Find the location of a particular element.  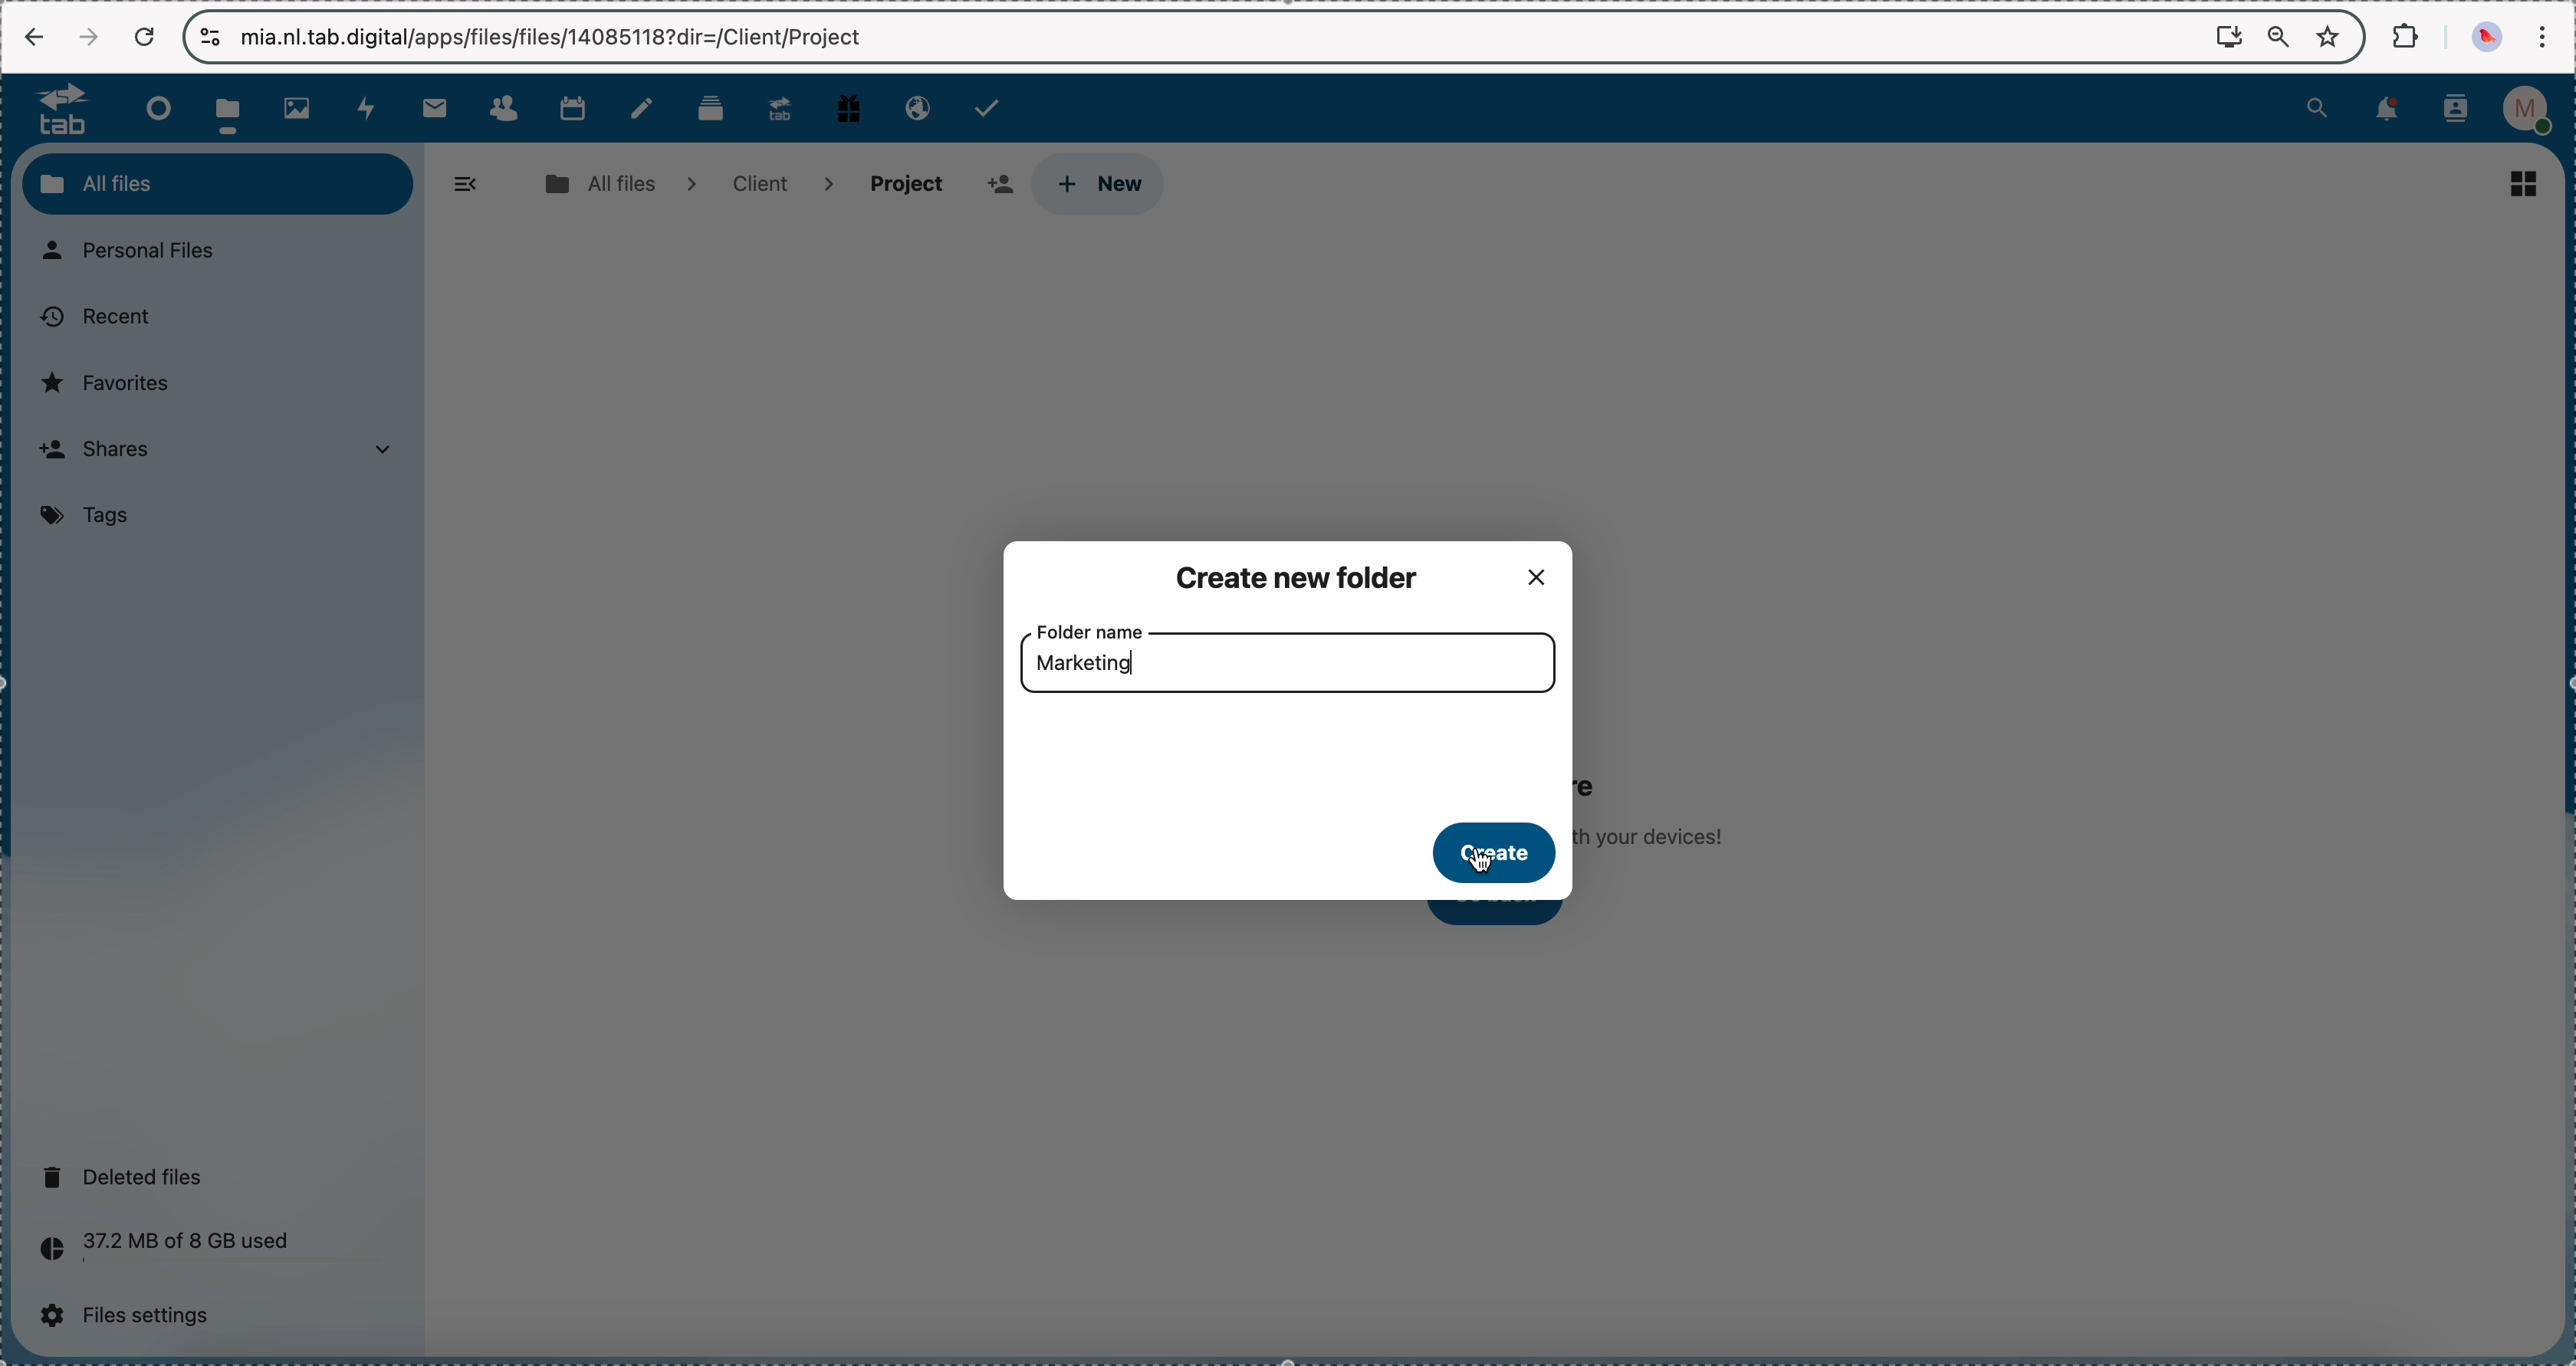

email is located at coordinates (914, 106).